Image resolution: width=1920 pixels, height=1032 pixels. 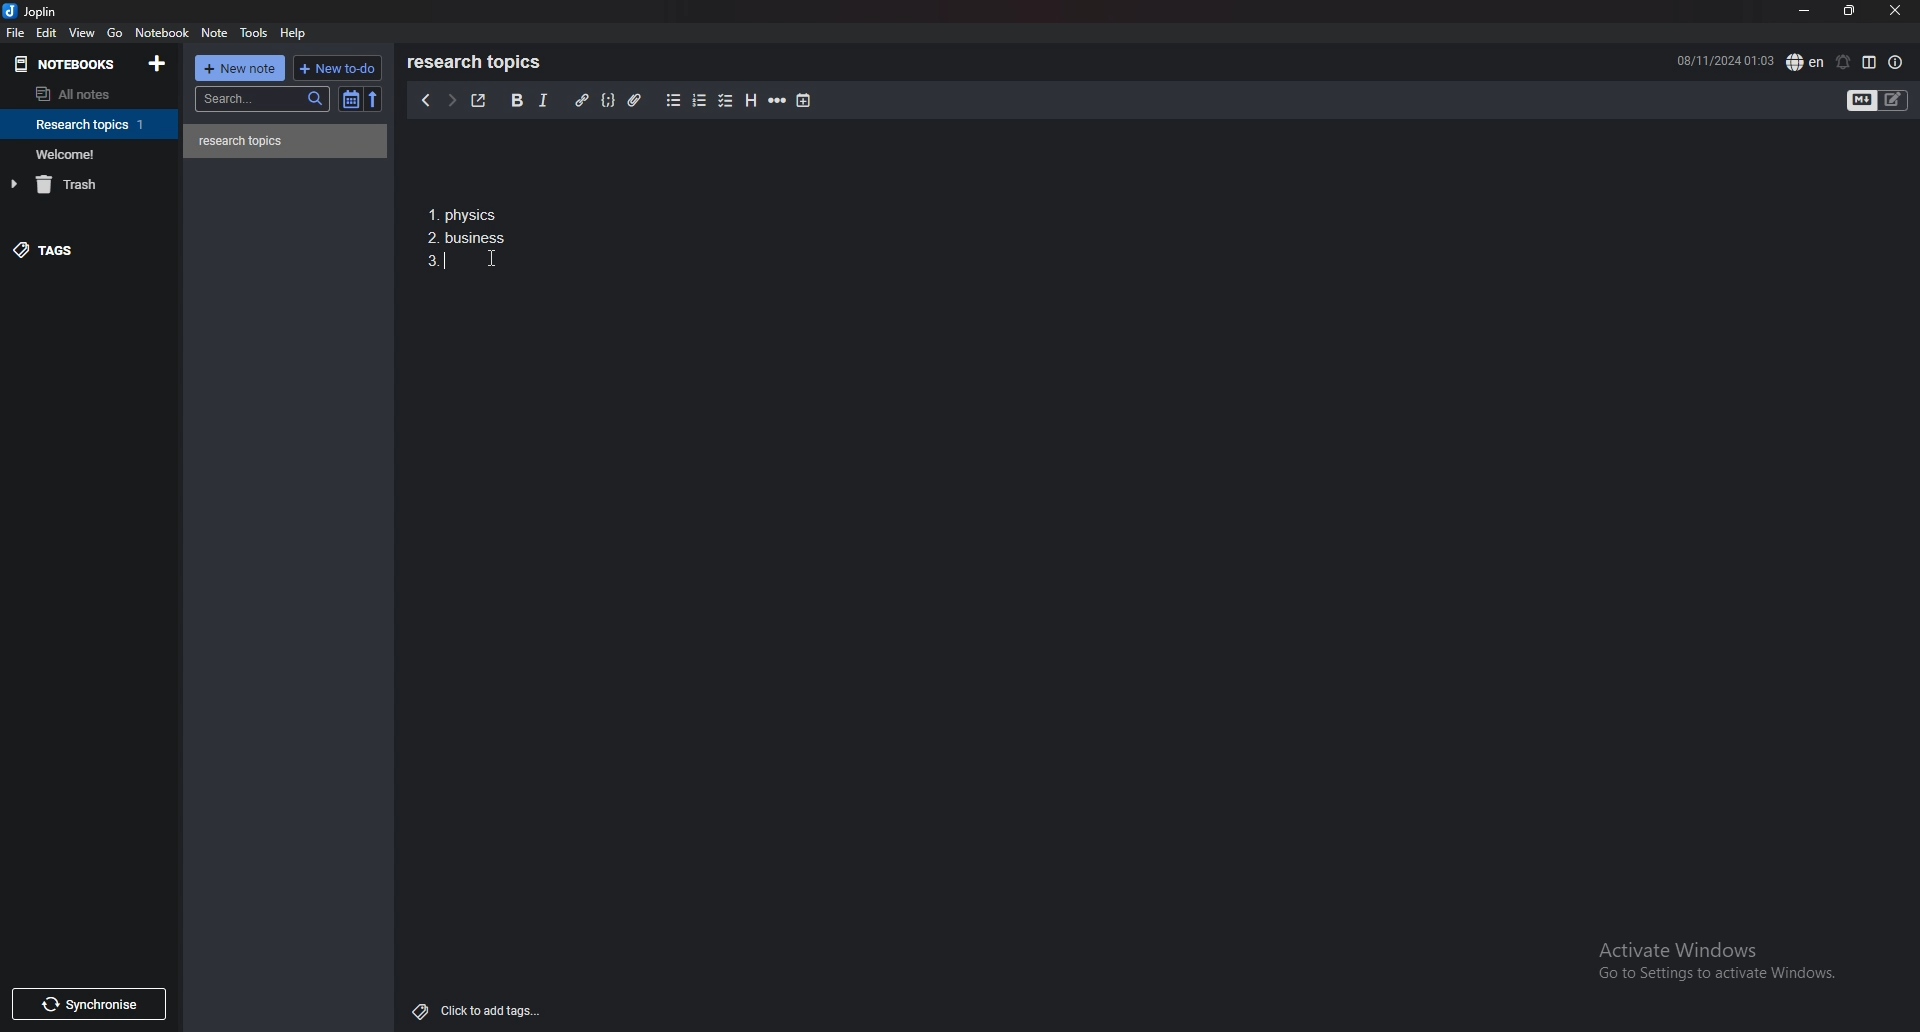 I want to click on joplin, so click(x=32, y=13).